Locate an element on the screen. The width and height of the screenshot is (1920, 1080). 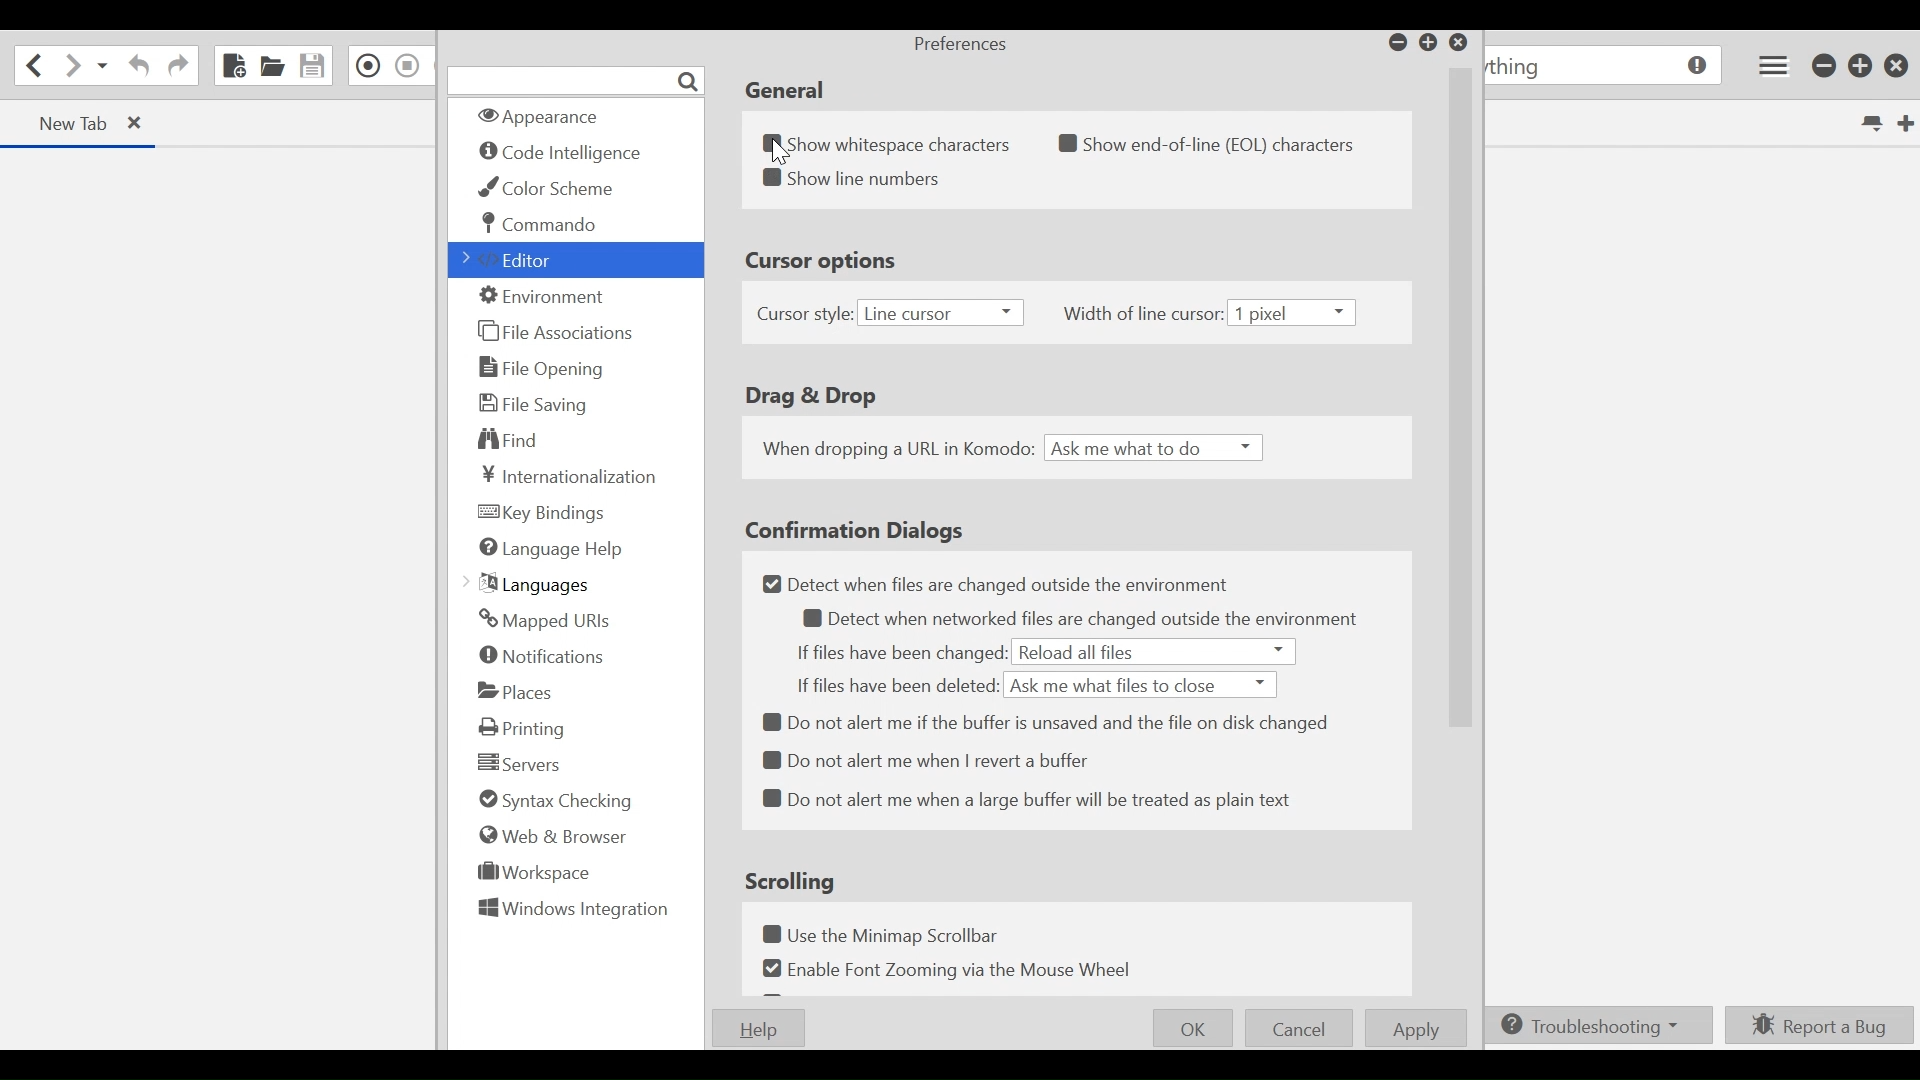
File Opening is located at coordinates (538, 369).